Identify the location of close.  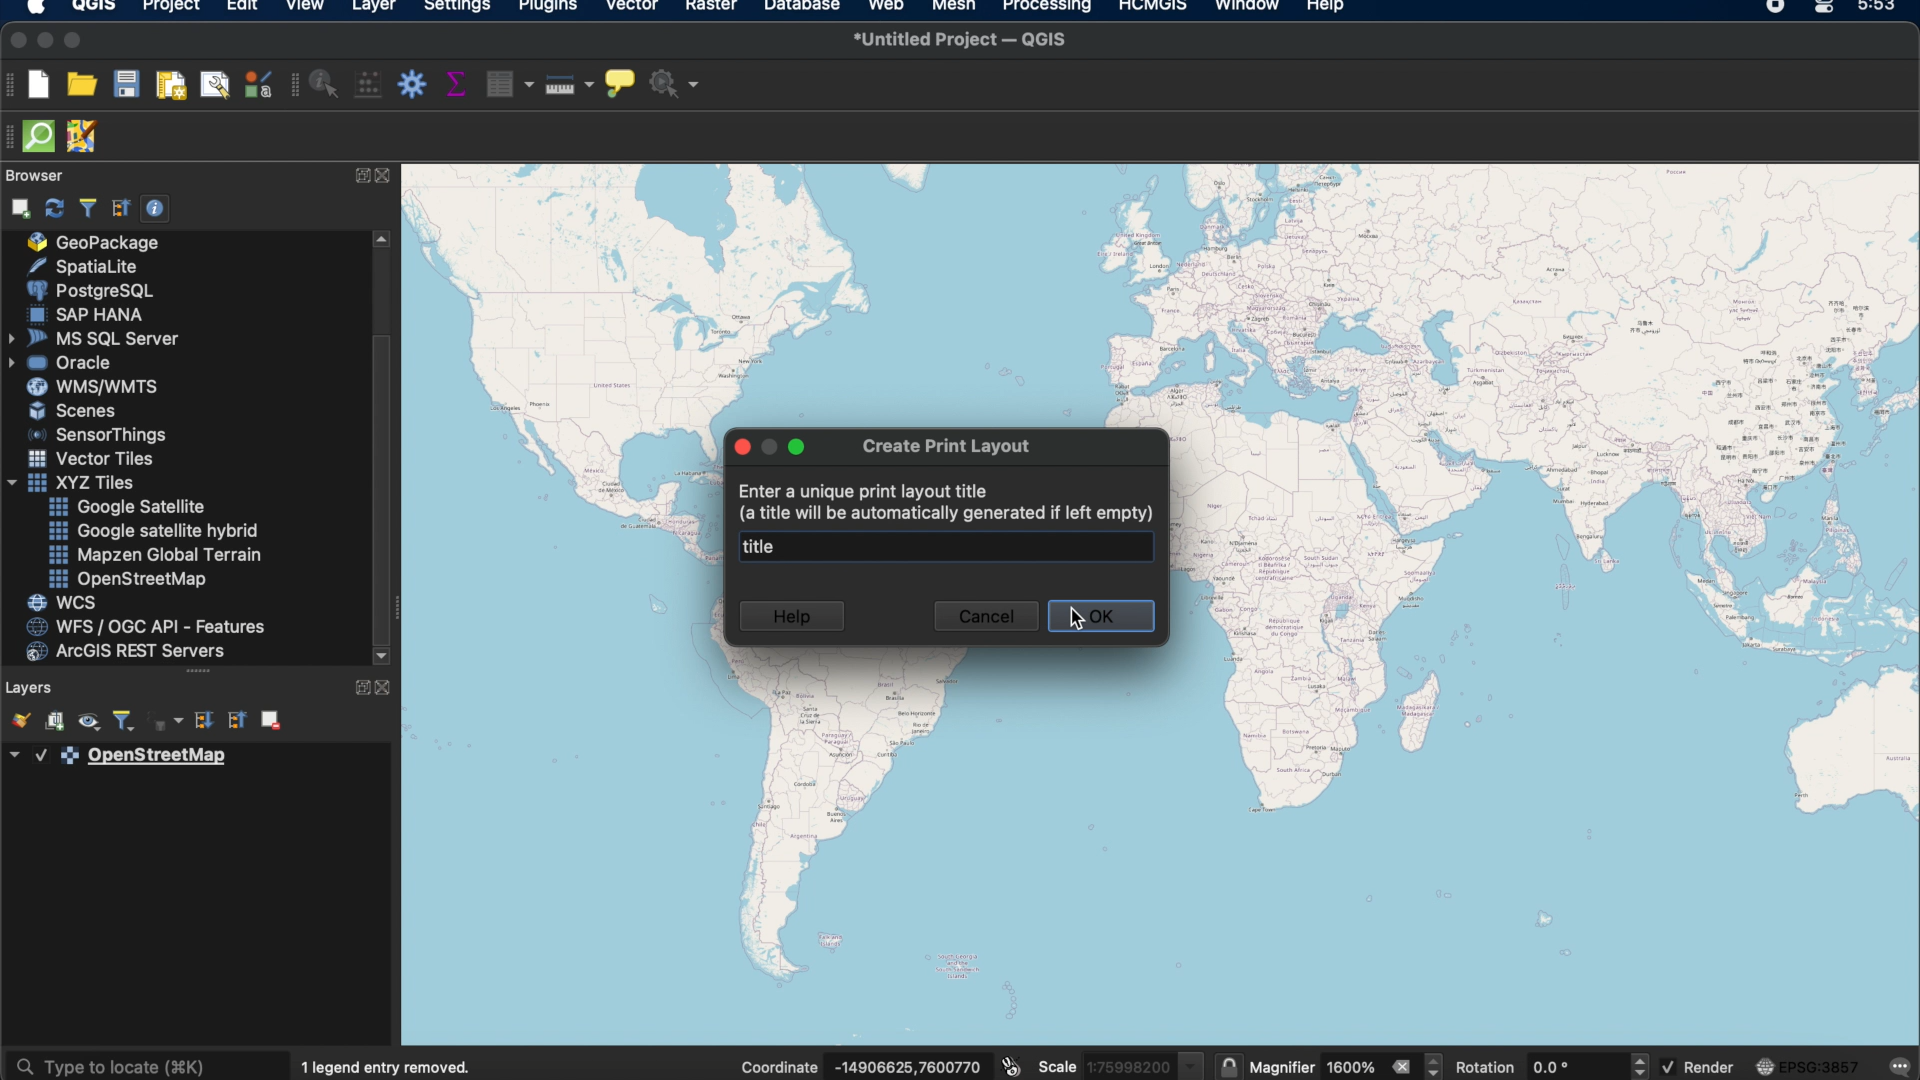
(741, 448).